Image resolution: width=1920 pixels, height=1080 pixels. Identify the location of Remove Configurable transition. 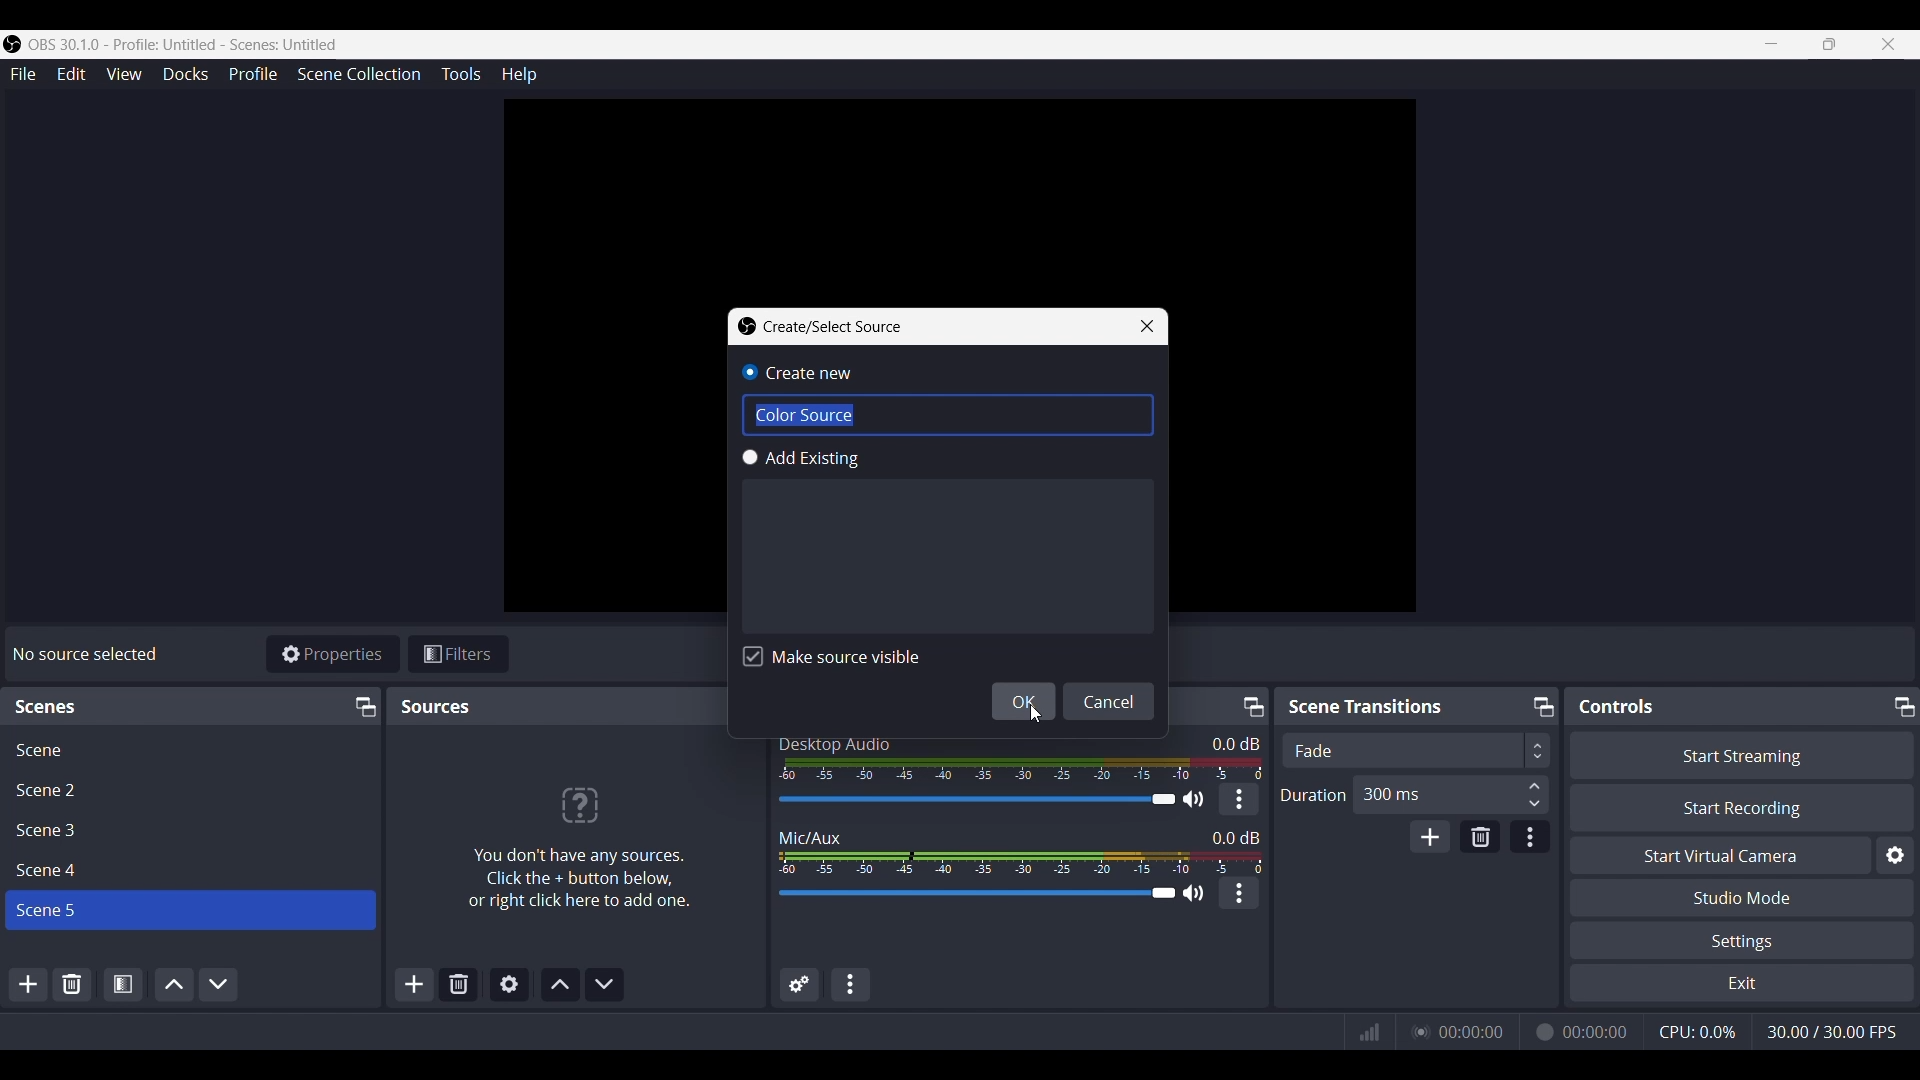
(1480, 836).